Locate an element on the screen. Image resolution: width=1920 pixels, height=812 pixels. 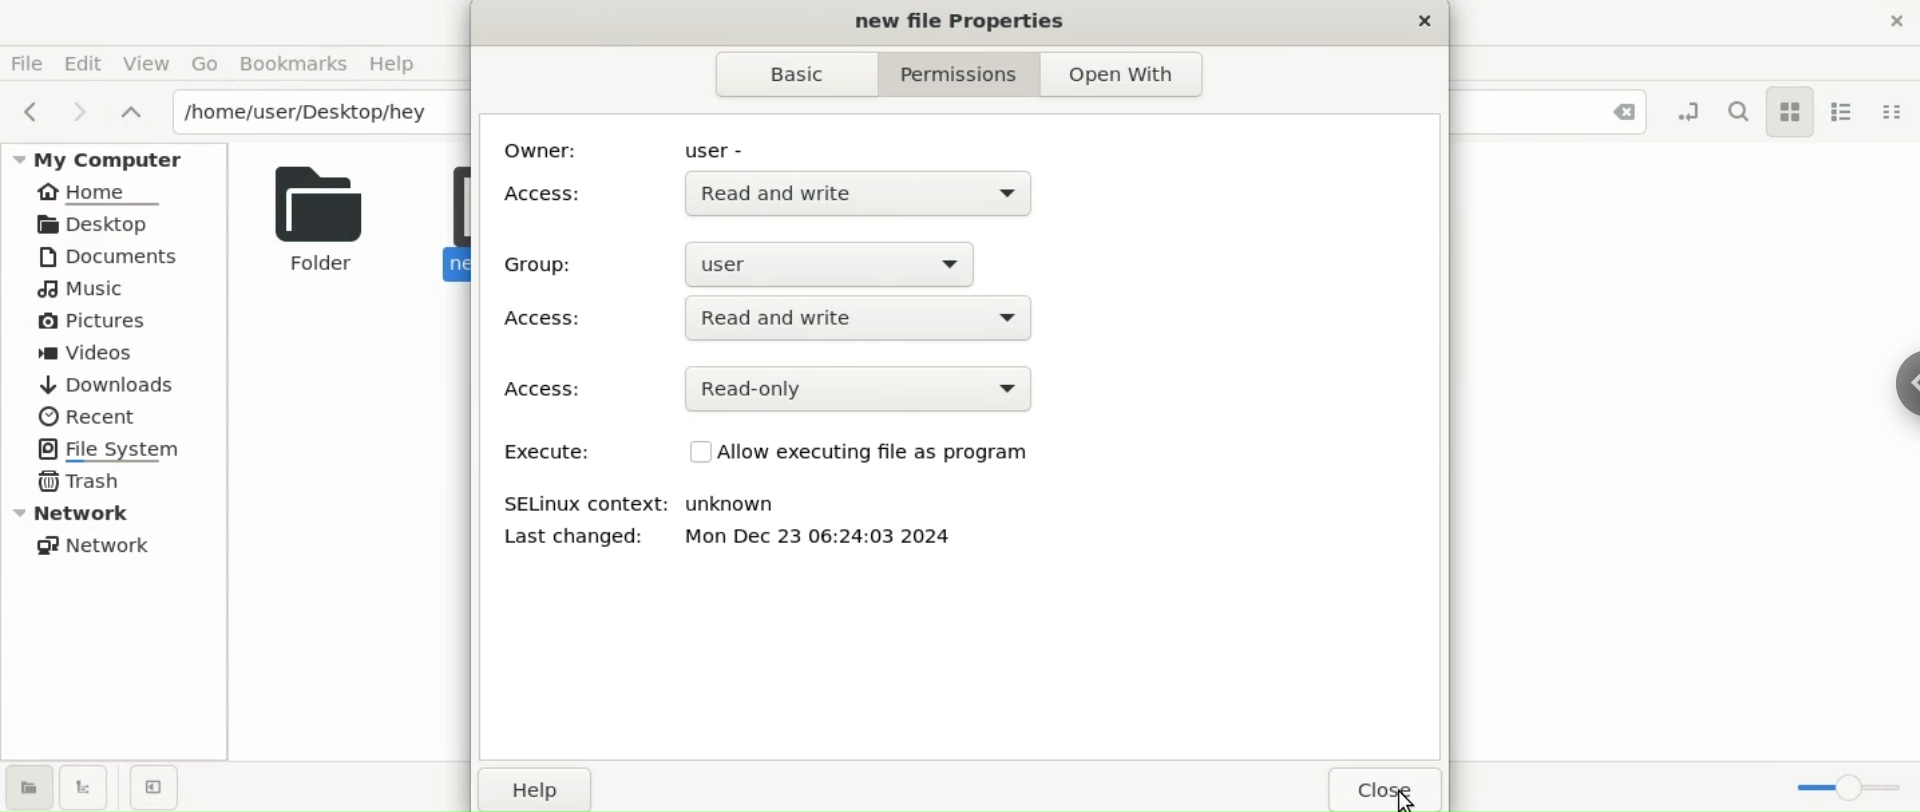
parent folders is located at coordinates (130, 110).